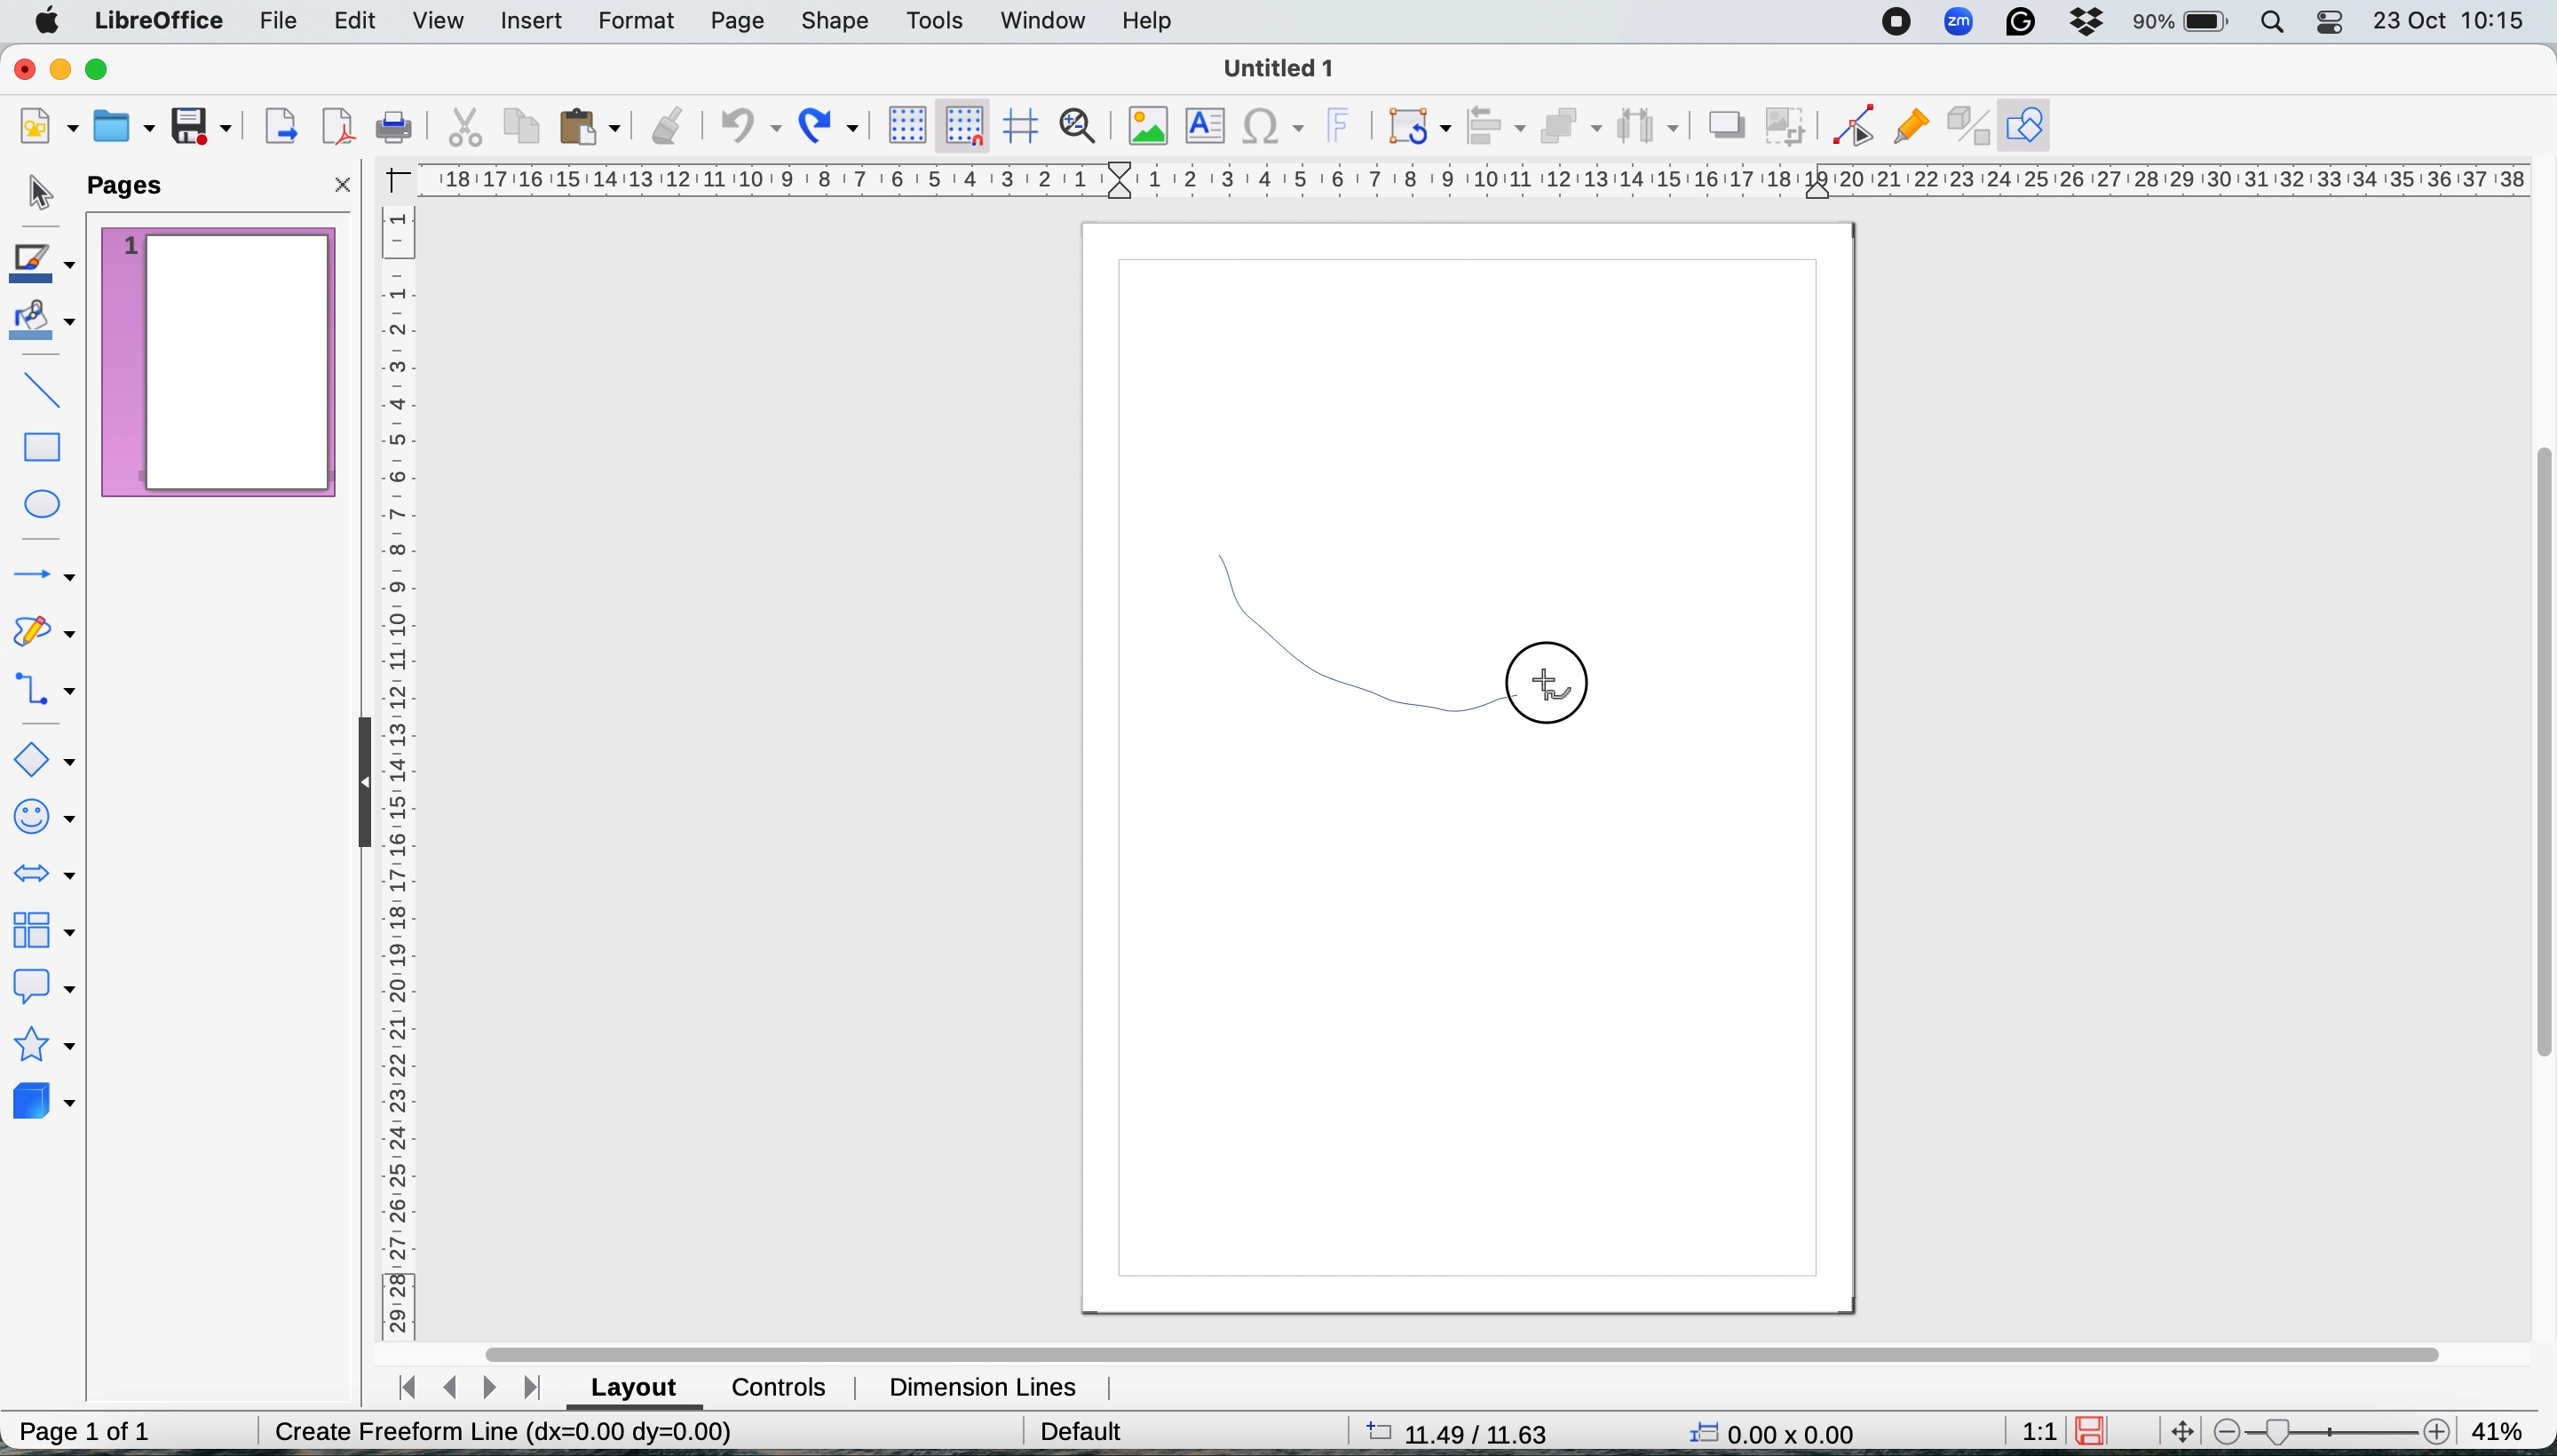  Describe the element at coordinates (1078, 126) in the screenshot. I see `zoom and pan` at that location.